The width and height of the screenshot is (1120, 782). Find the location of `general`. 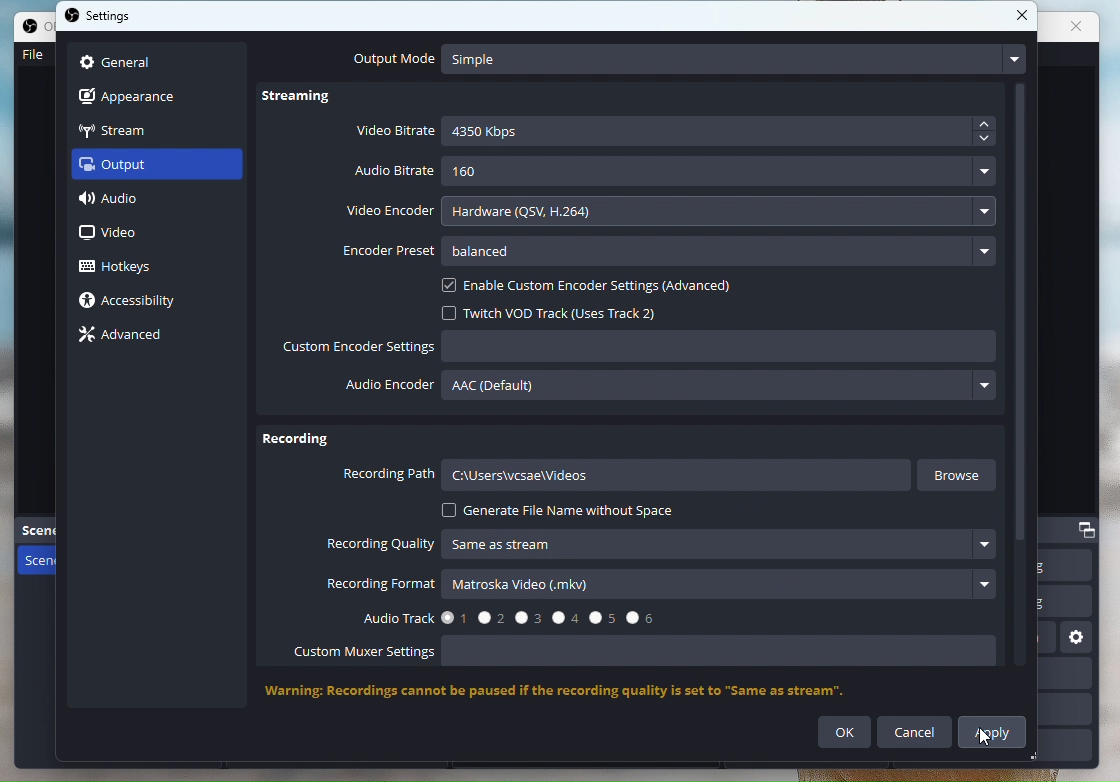

general is located at coordinates (118, 60).